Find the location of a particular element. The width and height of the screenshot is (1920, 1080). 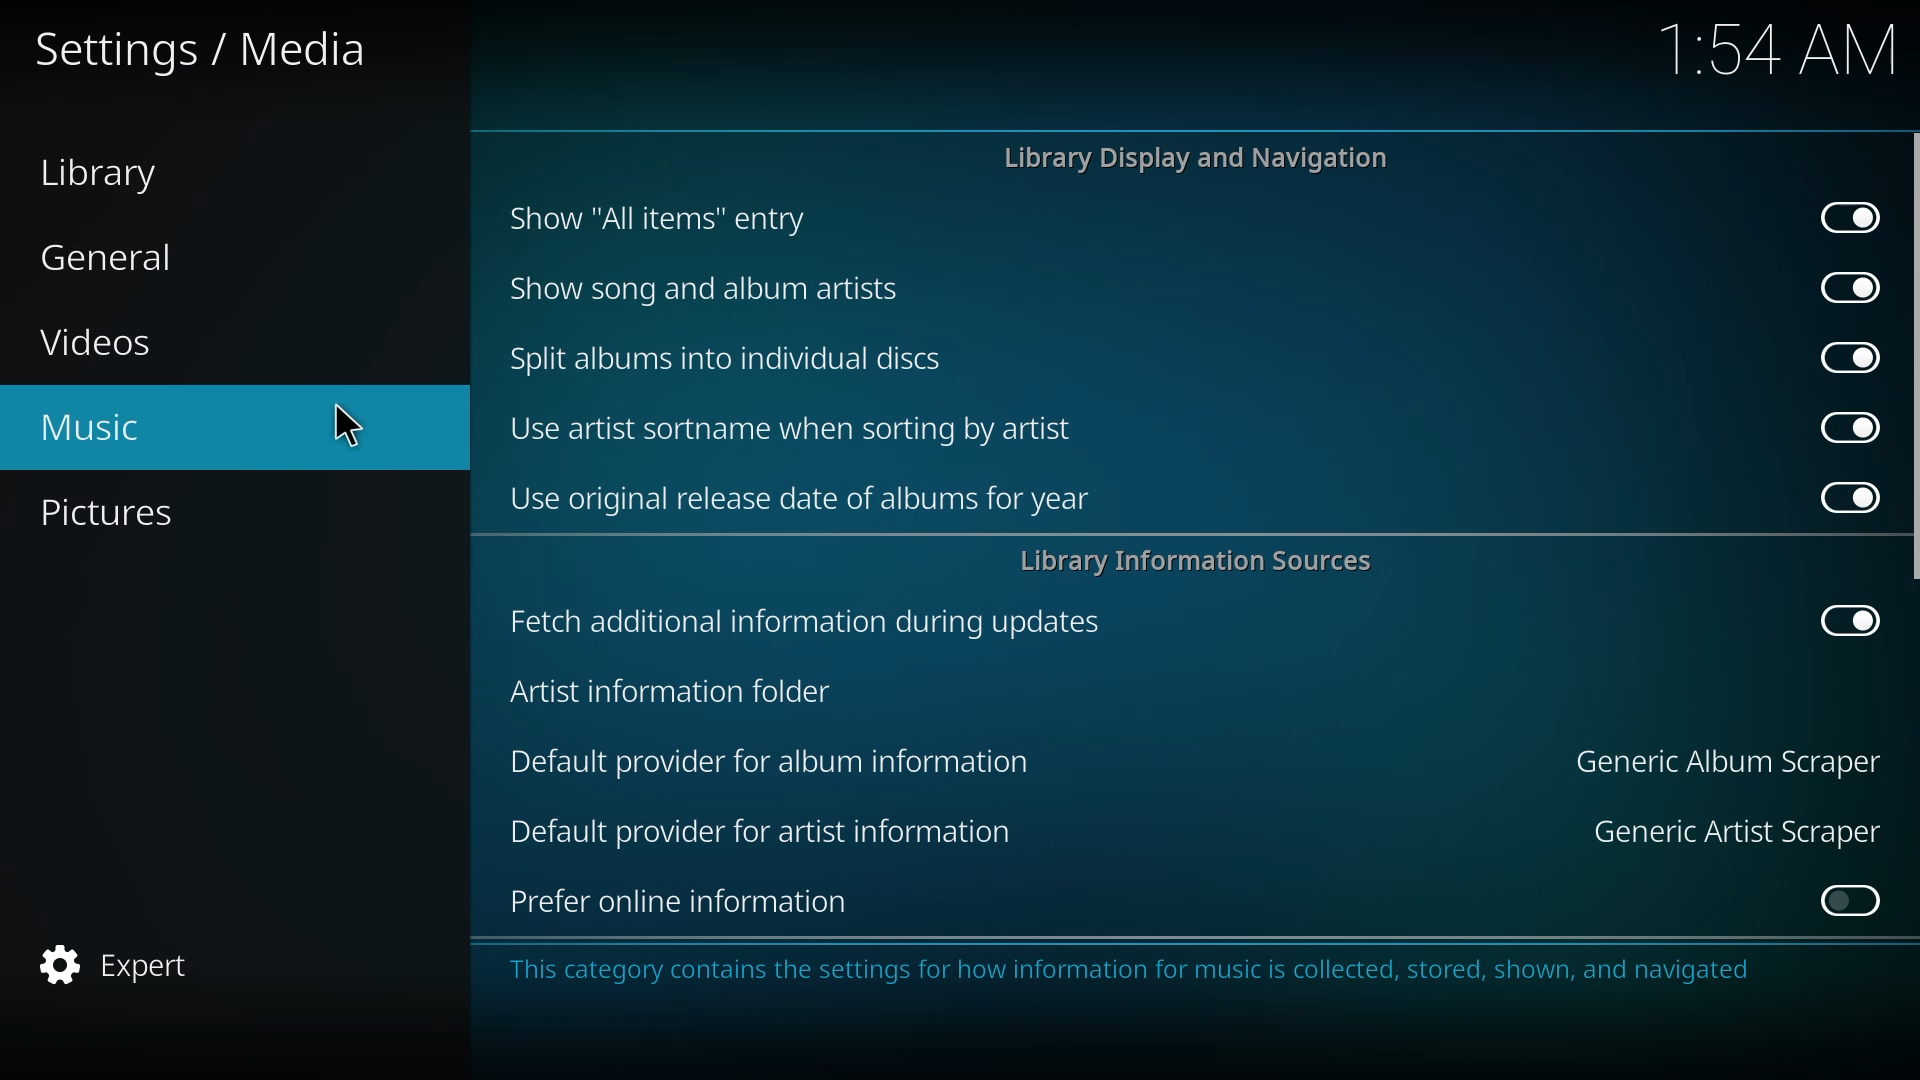

library is located at coordinates (108, 174).